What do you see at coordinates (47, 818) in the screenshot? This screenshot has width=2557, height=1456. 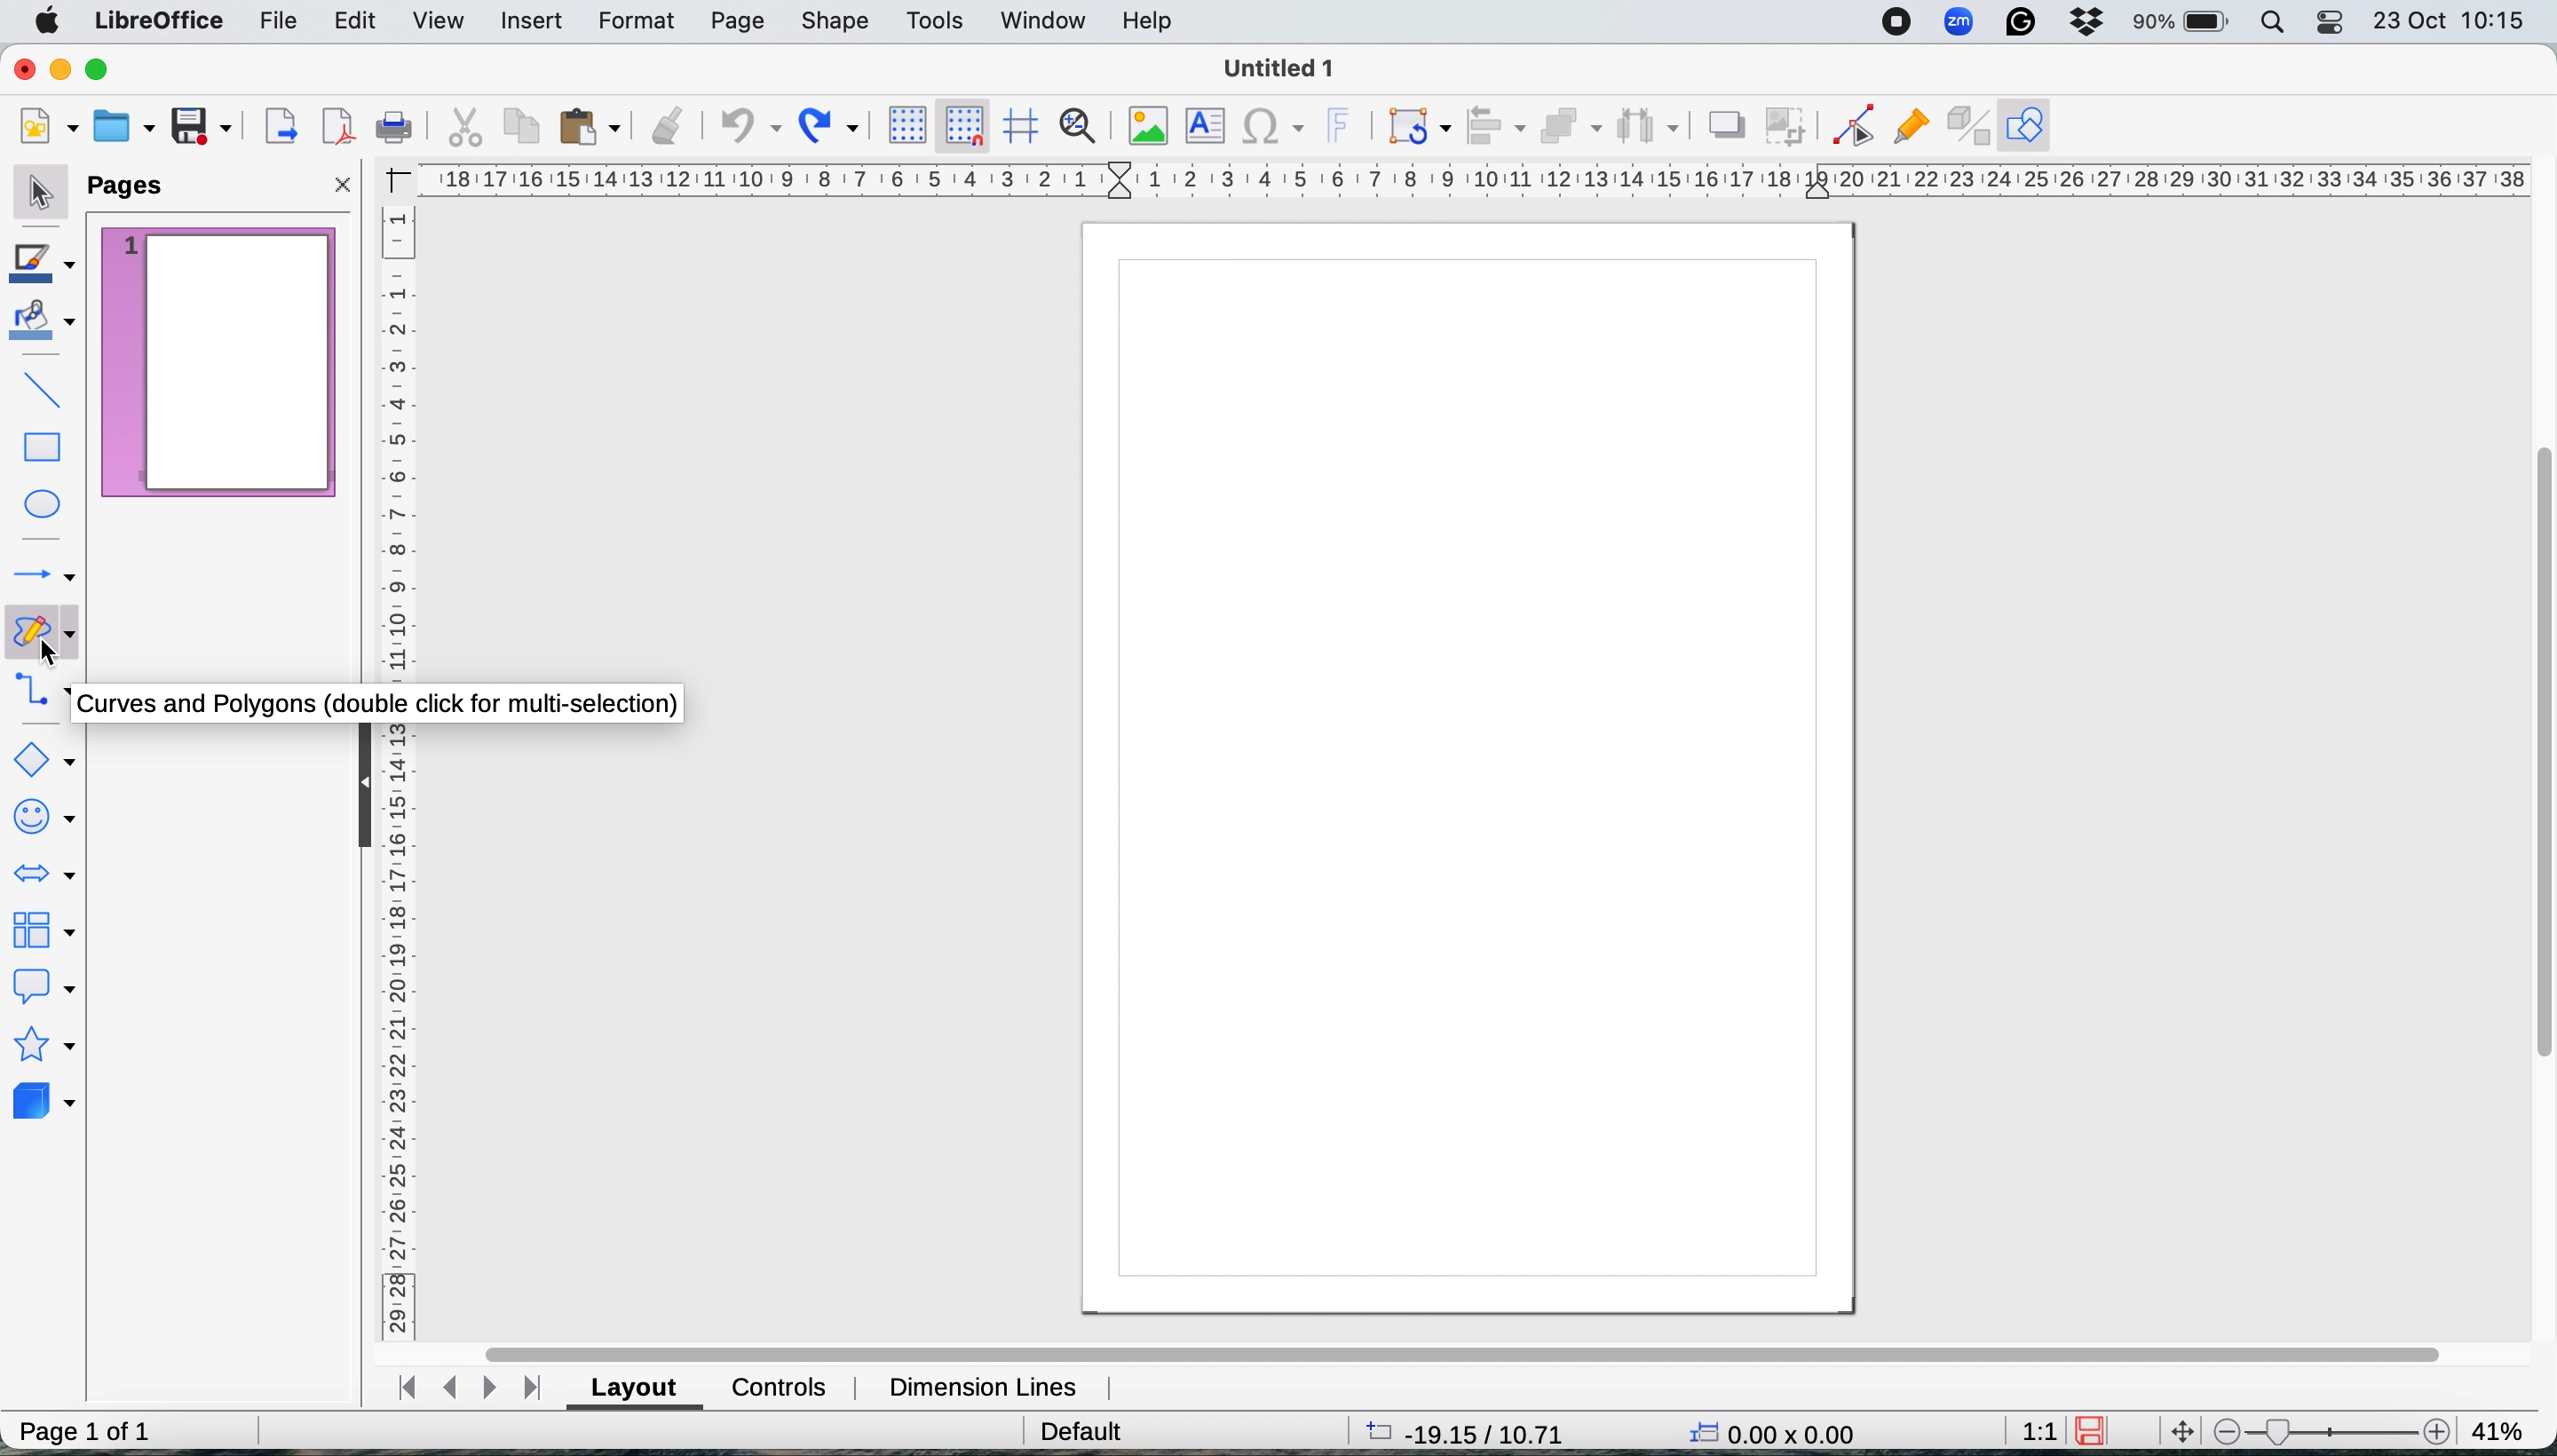 I see `symbol shapes` at bounding box center [47, 818].